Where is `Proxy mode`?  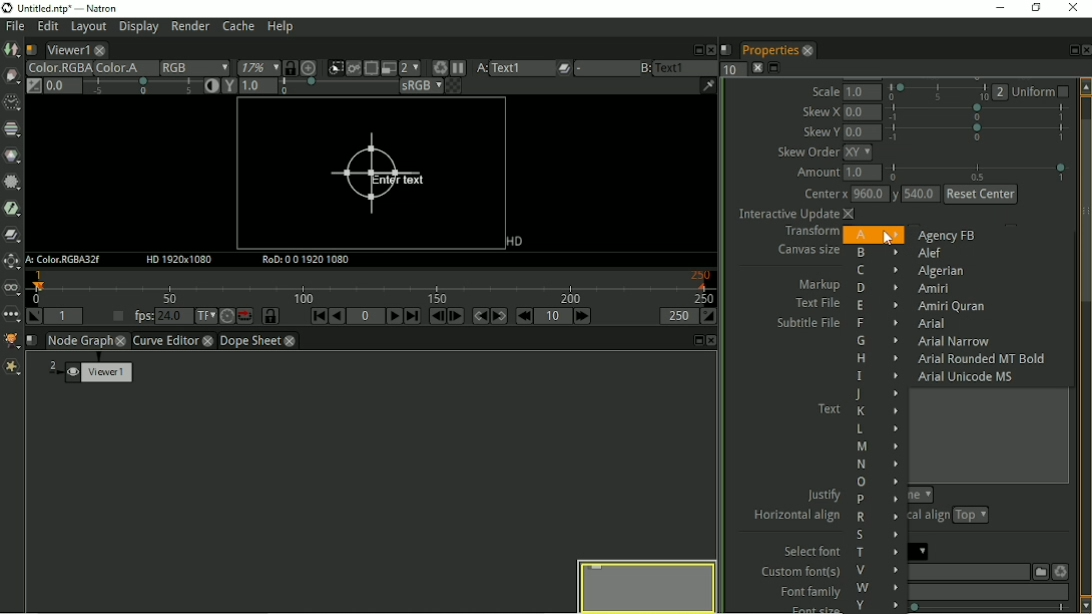
Proxy mode is located at coordinates (387, 69).